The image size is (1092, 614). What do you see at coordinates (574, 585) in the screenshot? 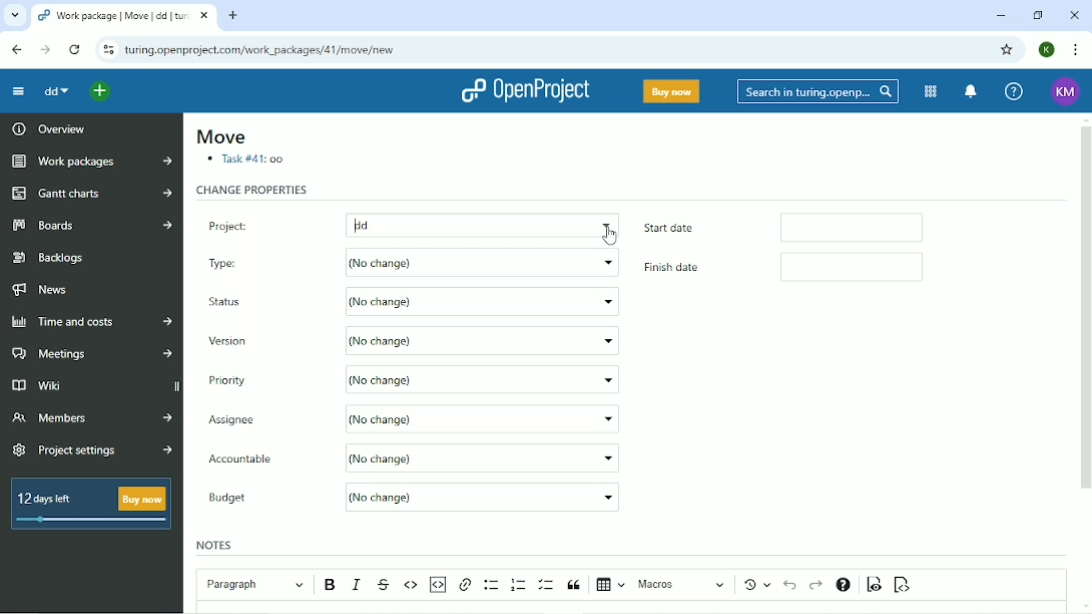
I see `Block quote` at bounding box center [574, 585].